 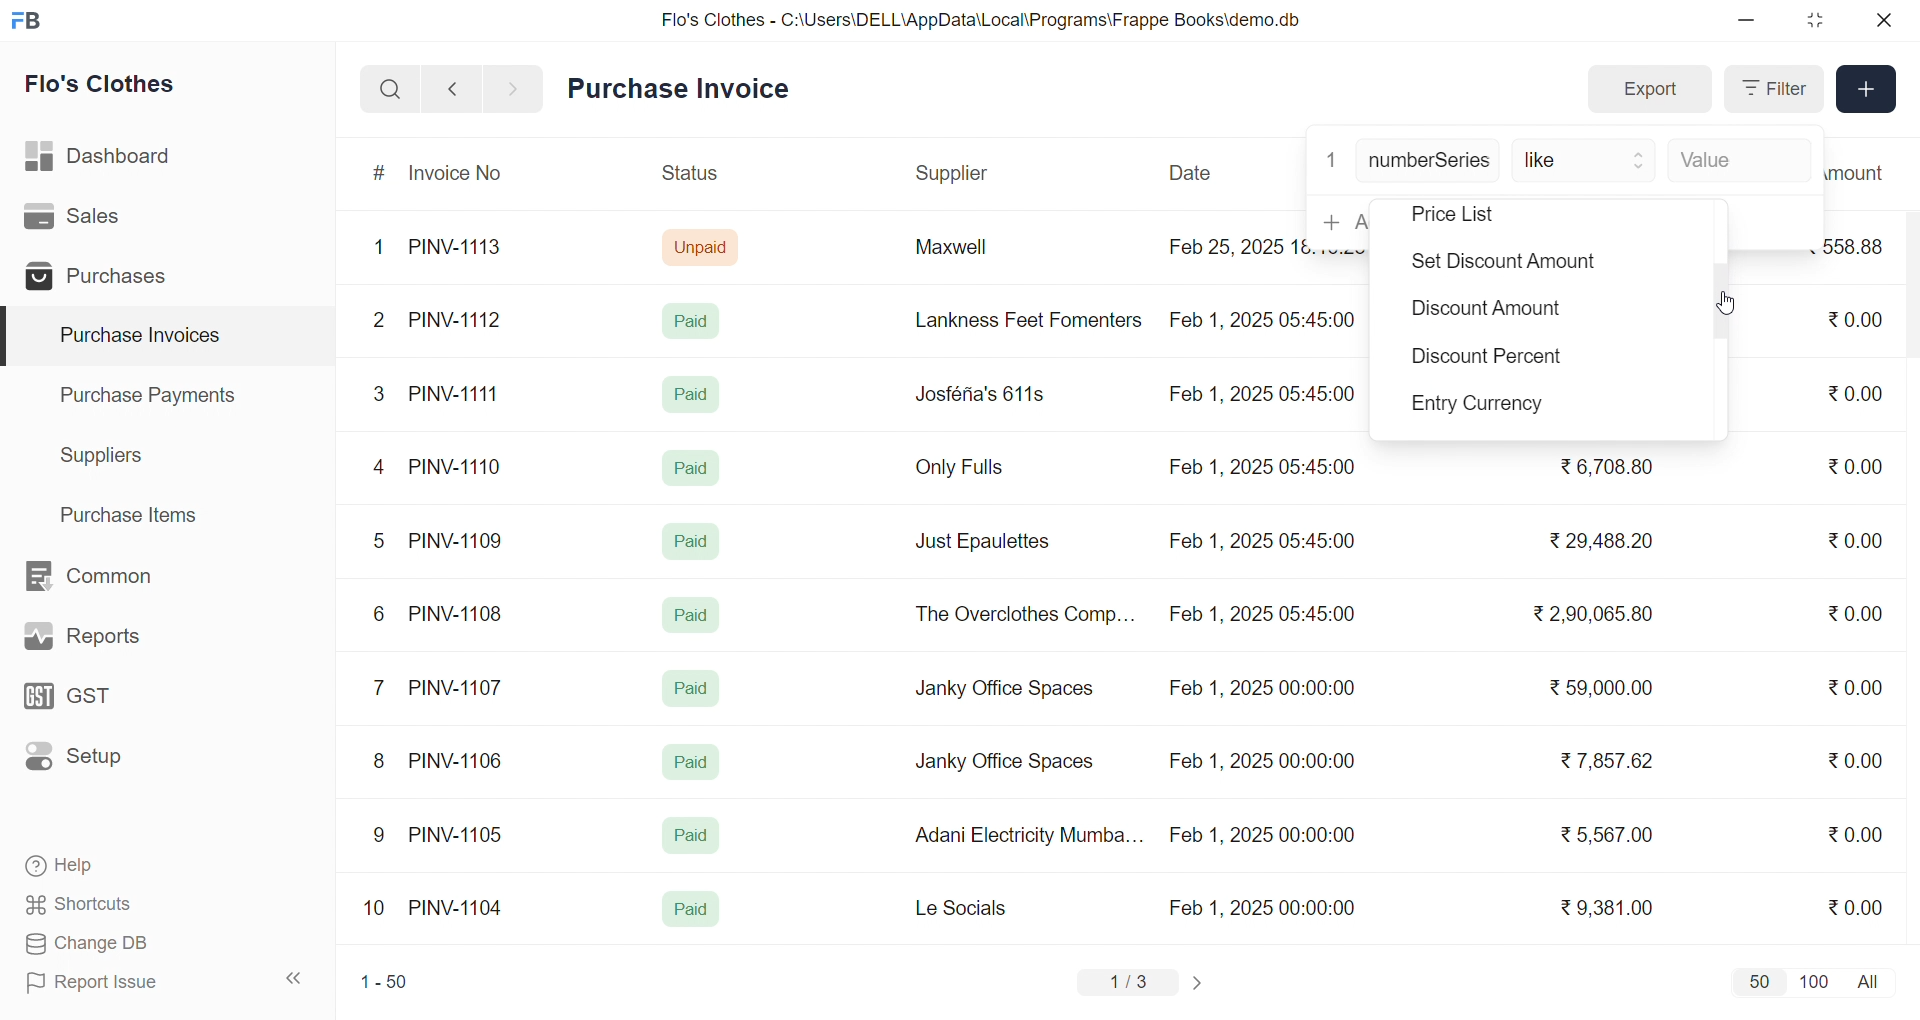 I want to click on Unpaid, so click(x=703, y=246).